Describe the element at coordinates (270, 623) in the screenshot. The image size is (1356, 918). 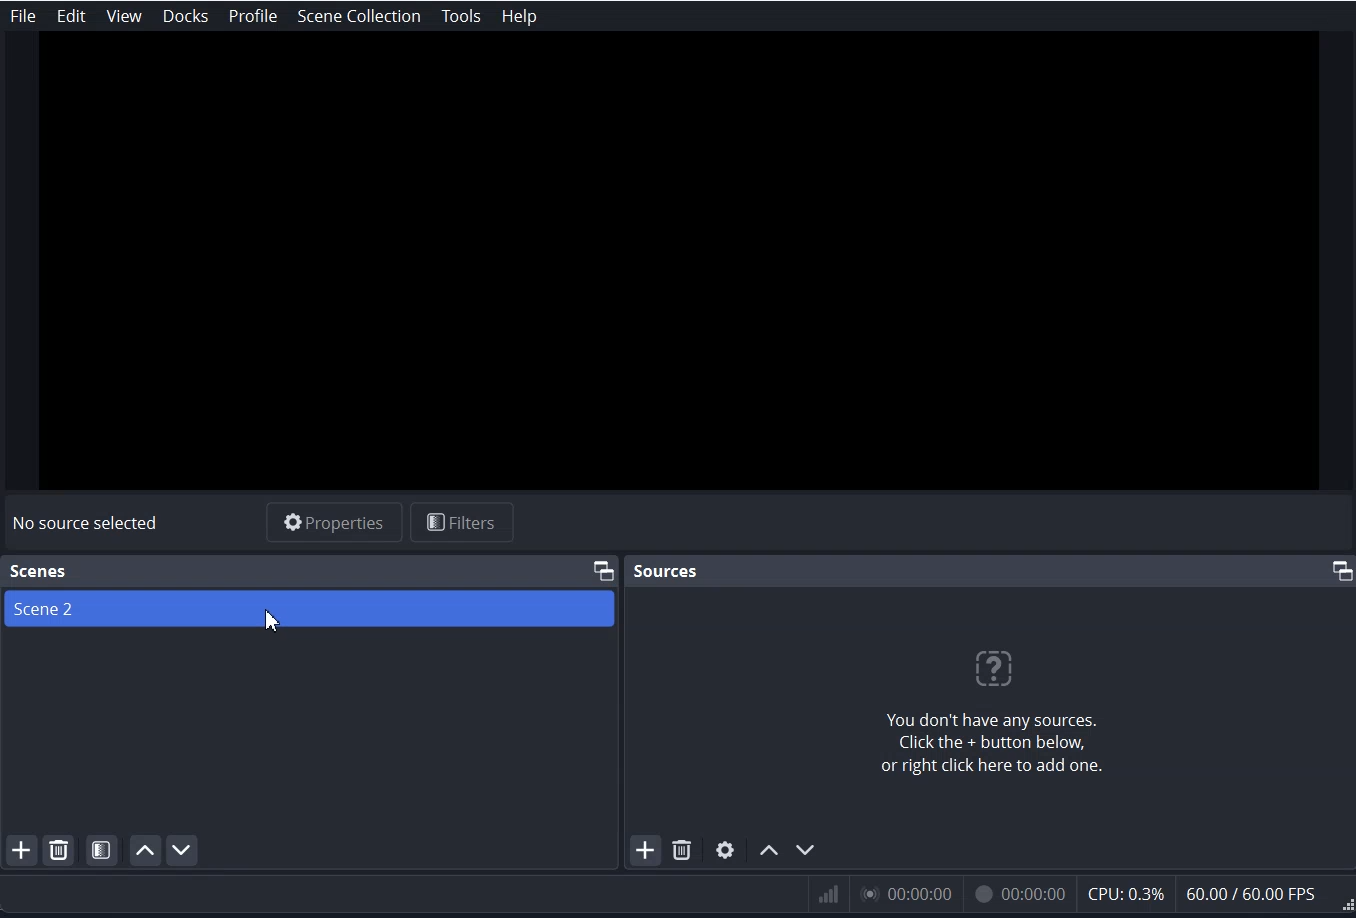
I see `Cursor` at that location.